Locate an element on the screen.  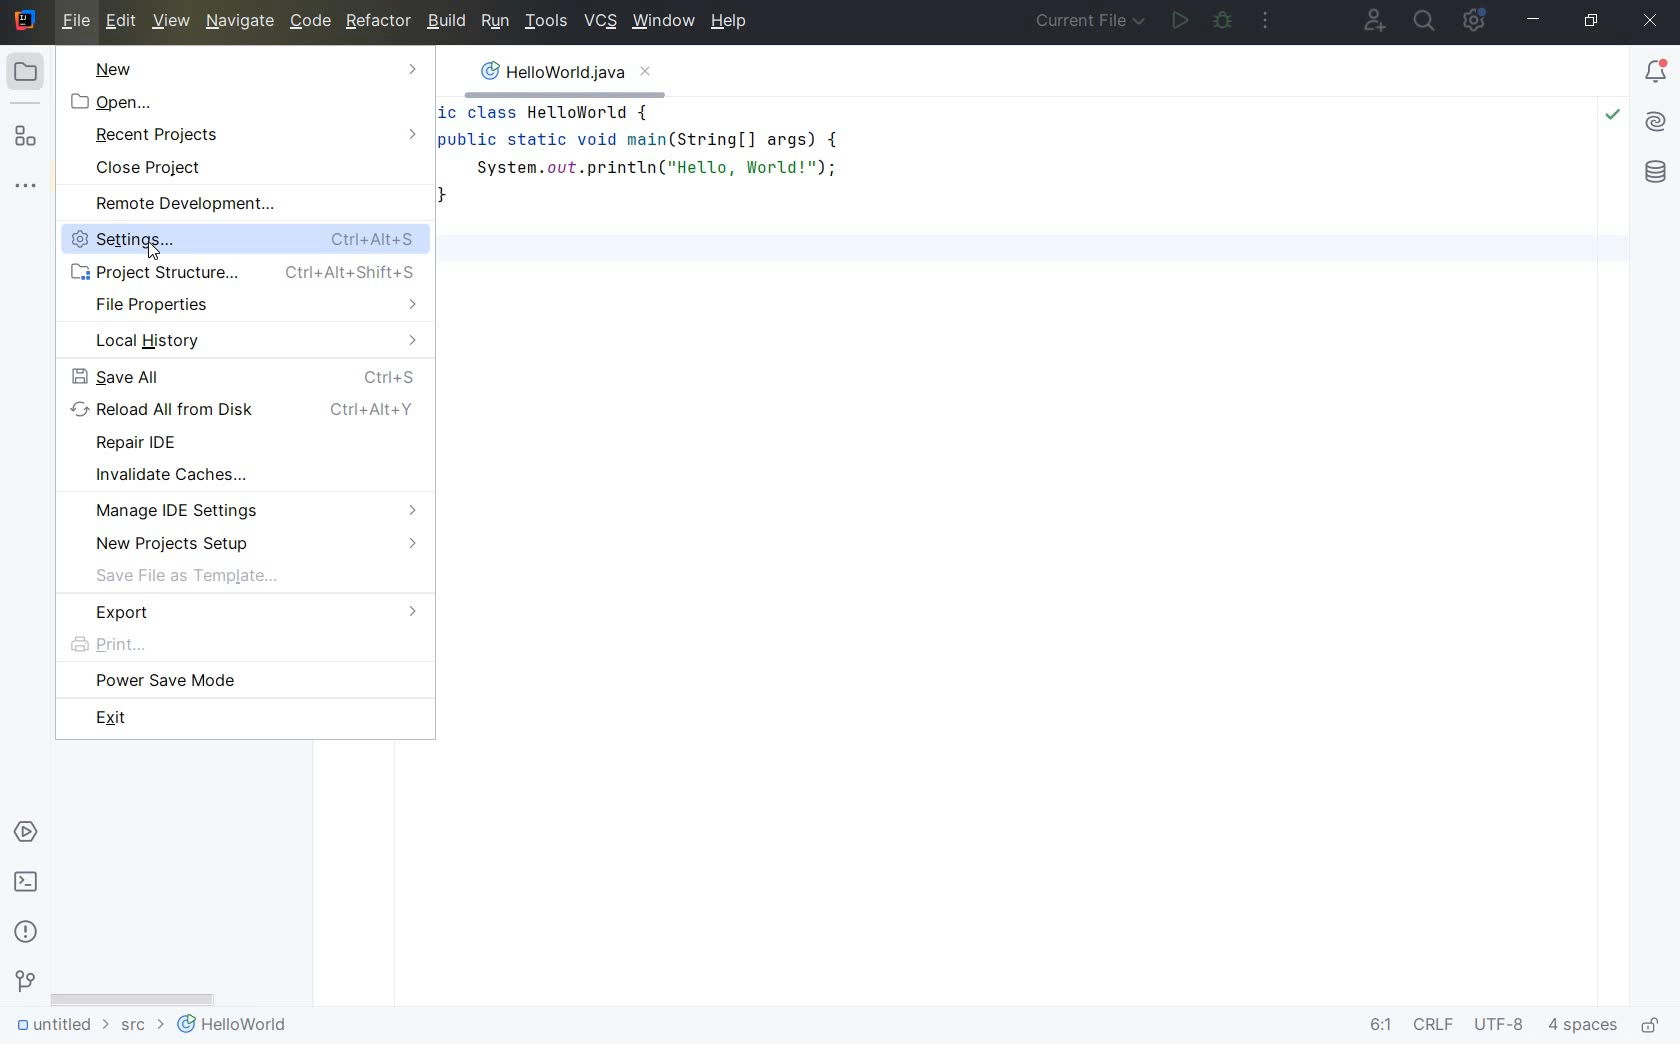
services is located at coordinates (25, 833).